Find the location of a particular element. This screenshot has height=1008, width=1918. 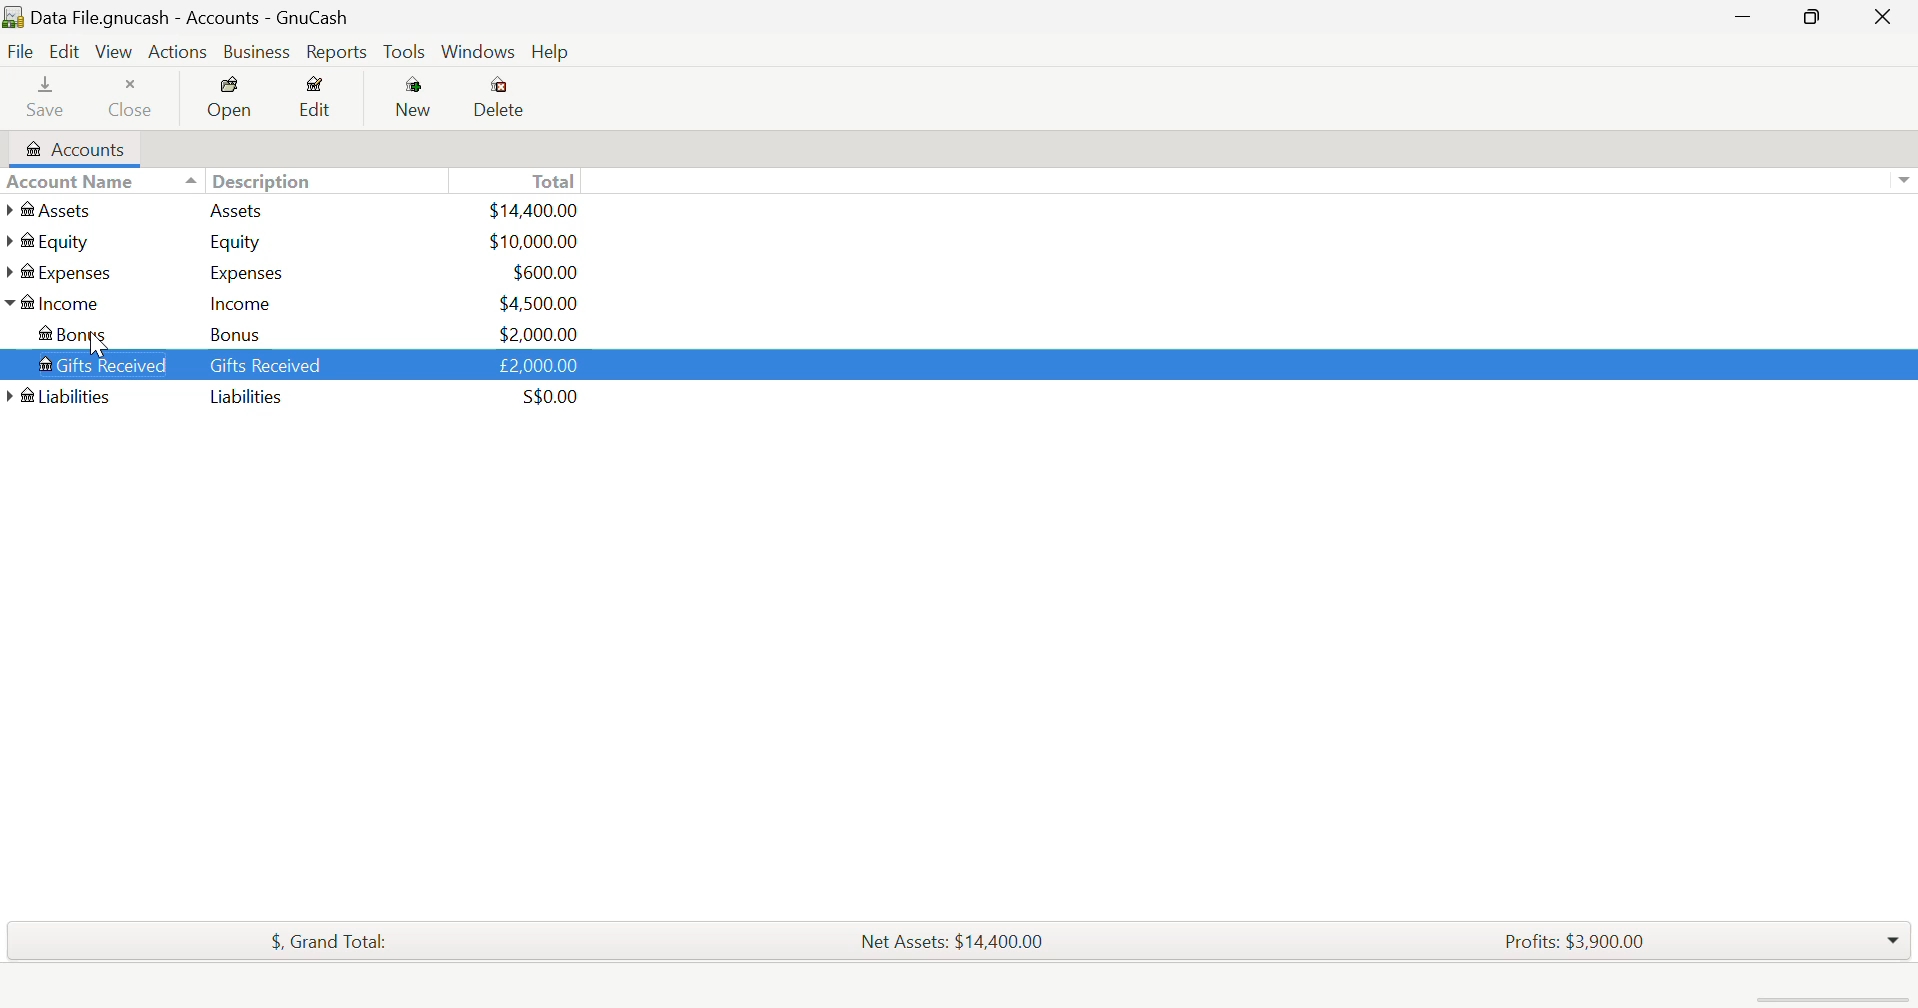

Gifts Received is located at coordinates (96, 361).